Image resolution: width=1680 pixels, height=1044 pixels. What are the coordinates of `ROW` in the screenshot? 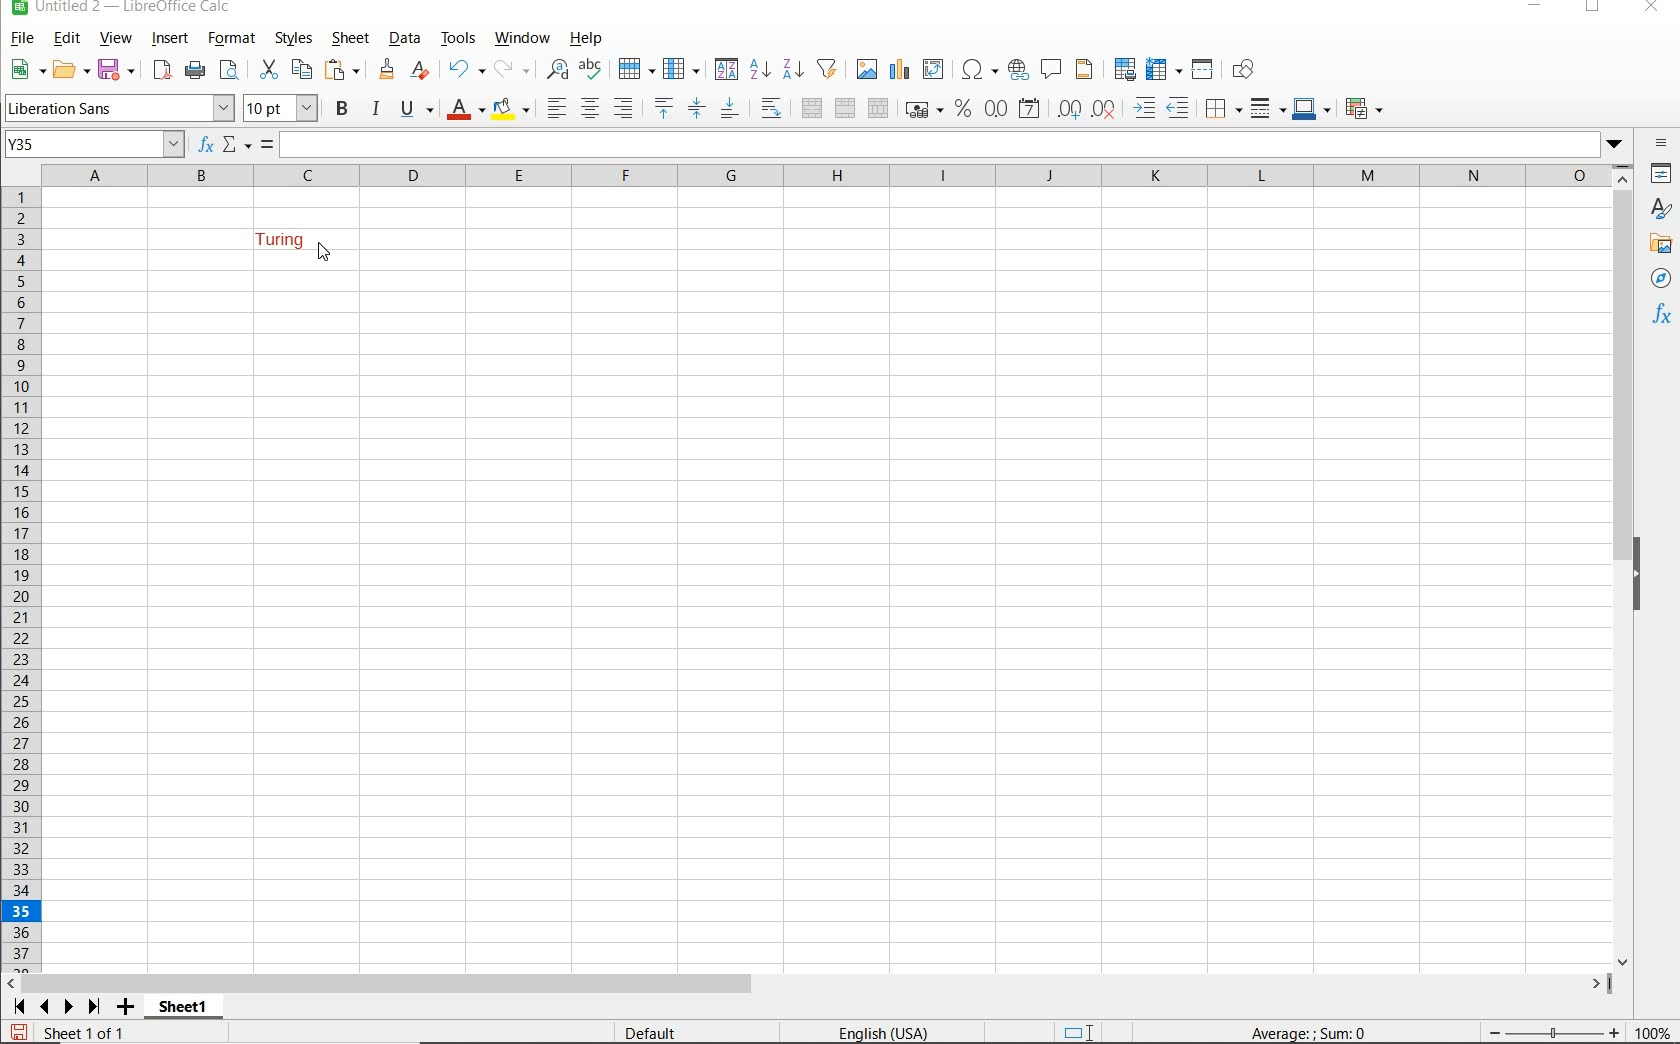 It's located at (636, 69).